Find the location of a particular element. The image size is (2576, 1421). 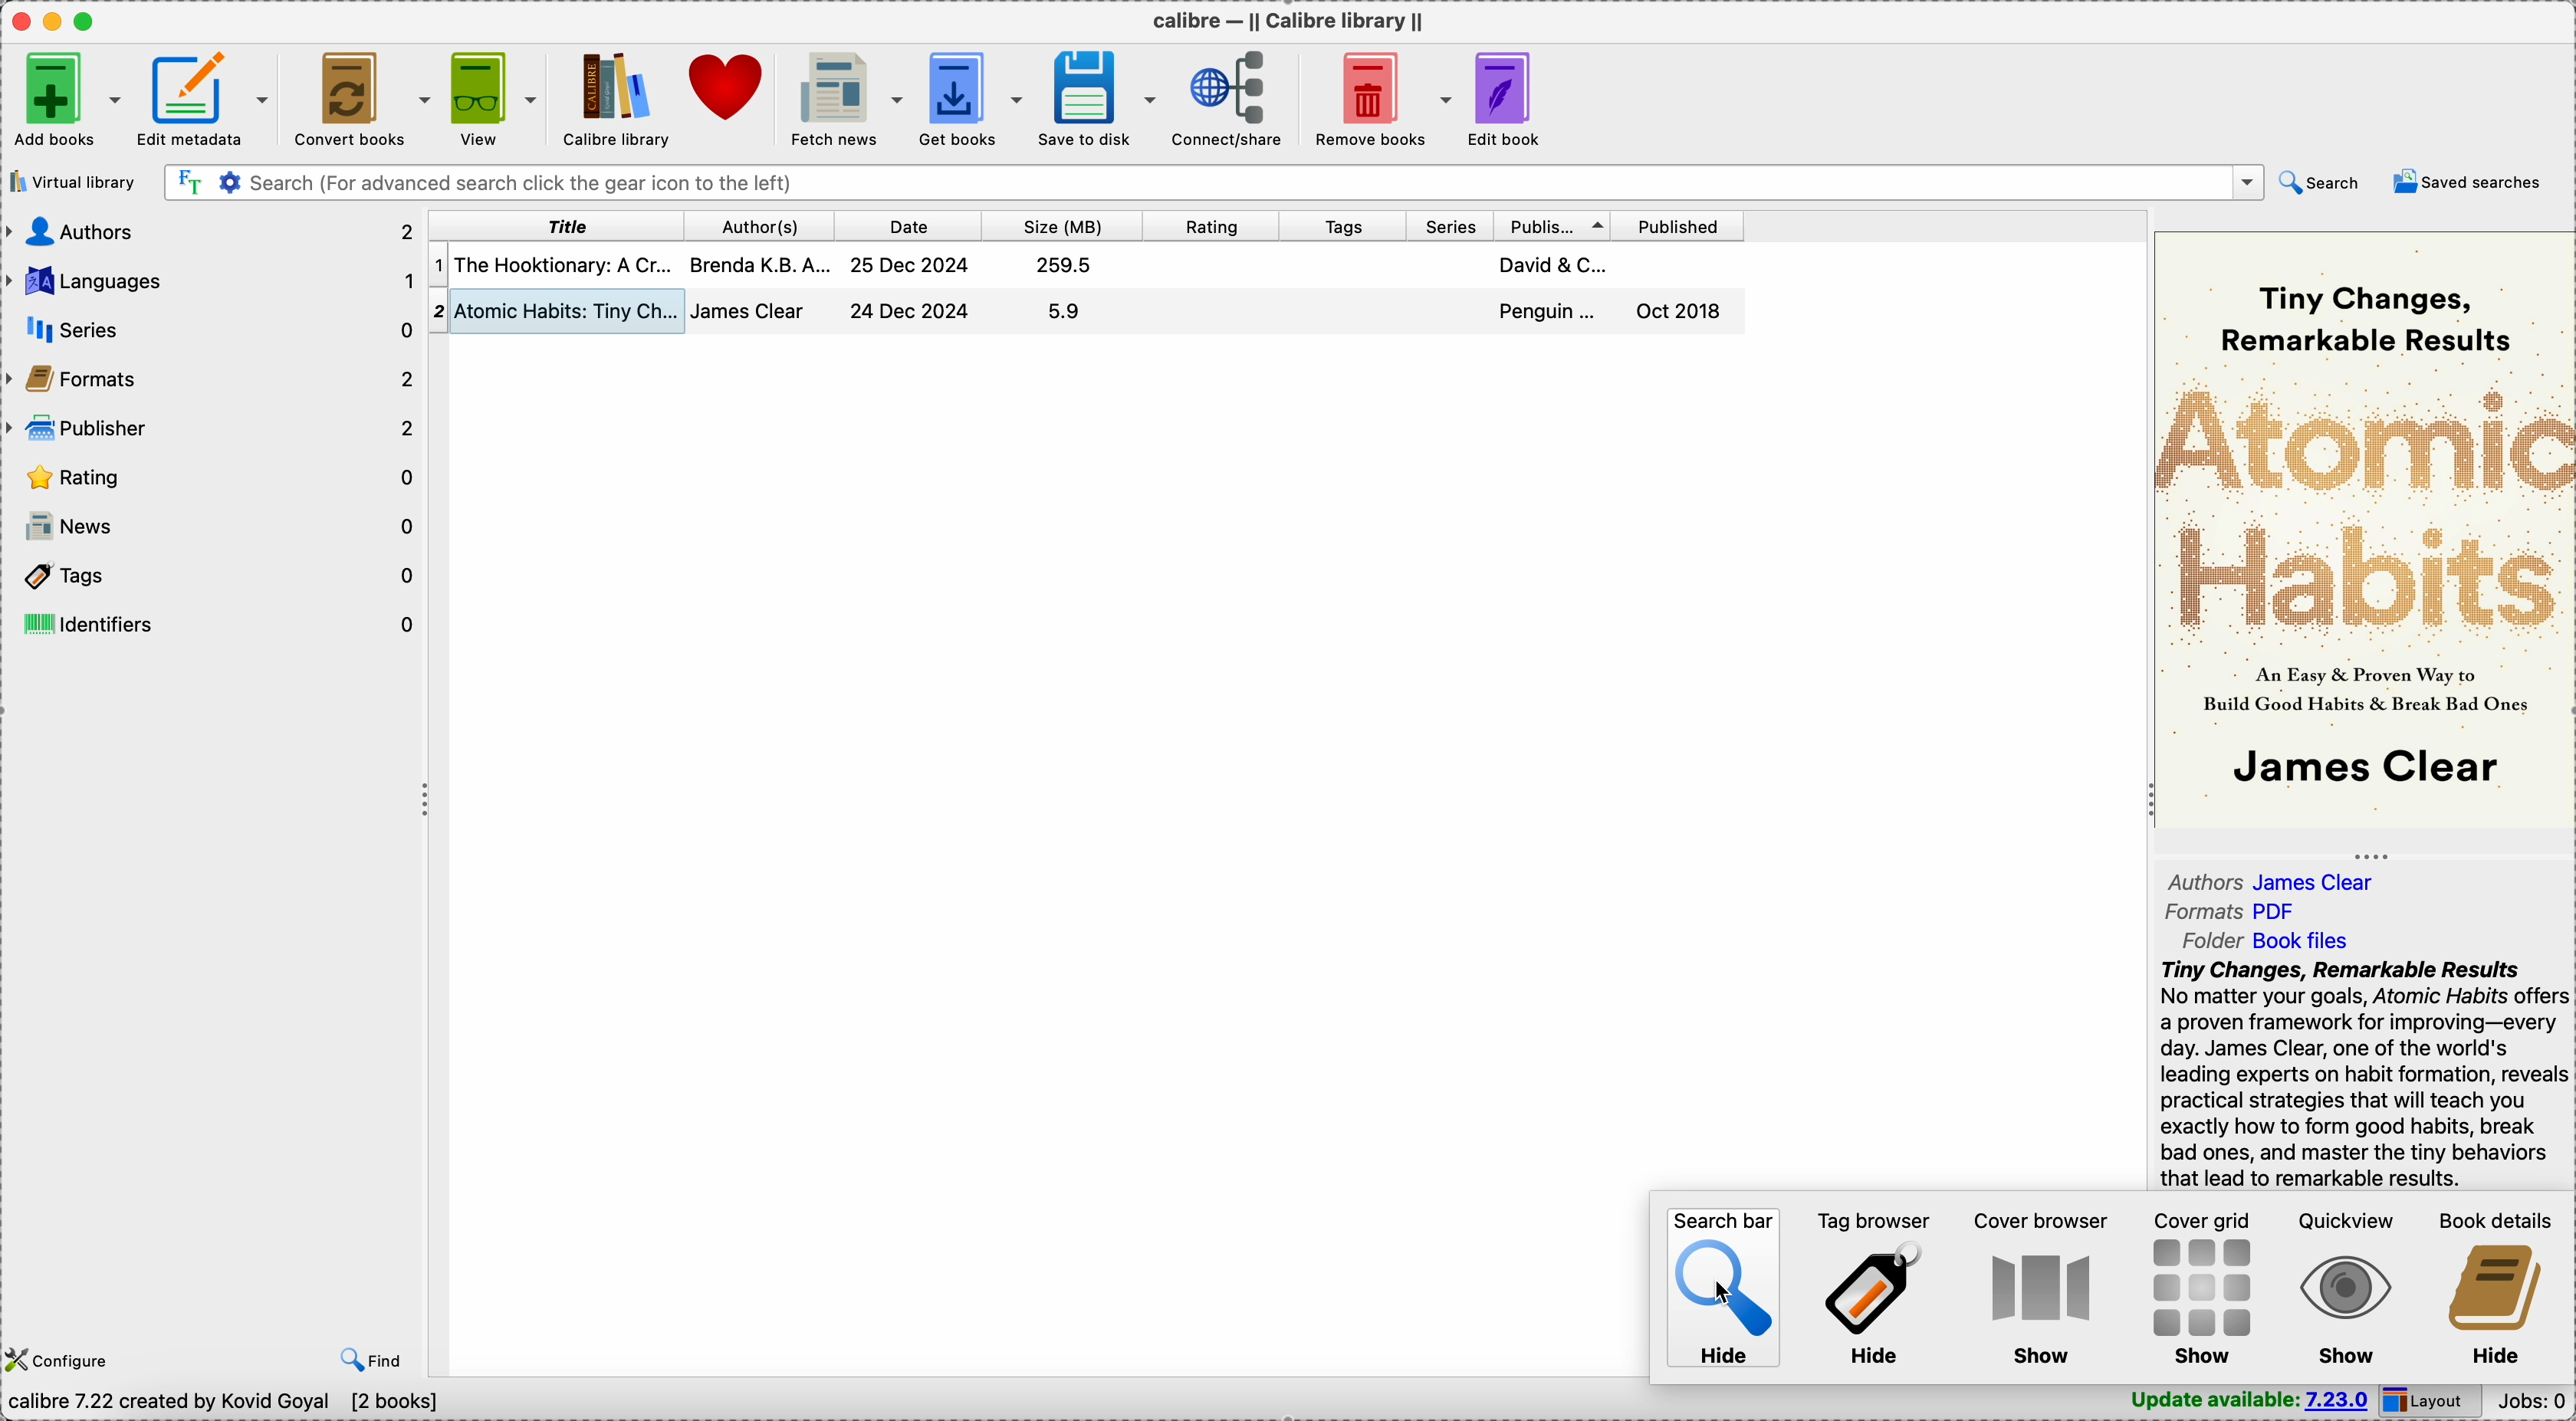

authors is located at coordinates (211, 235).